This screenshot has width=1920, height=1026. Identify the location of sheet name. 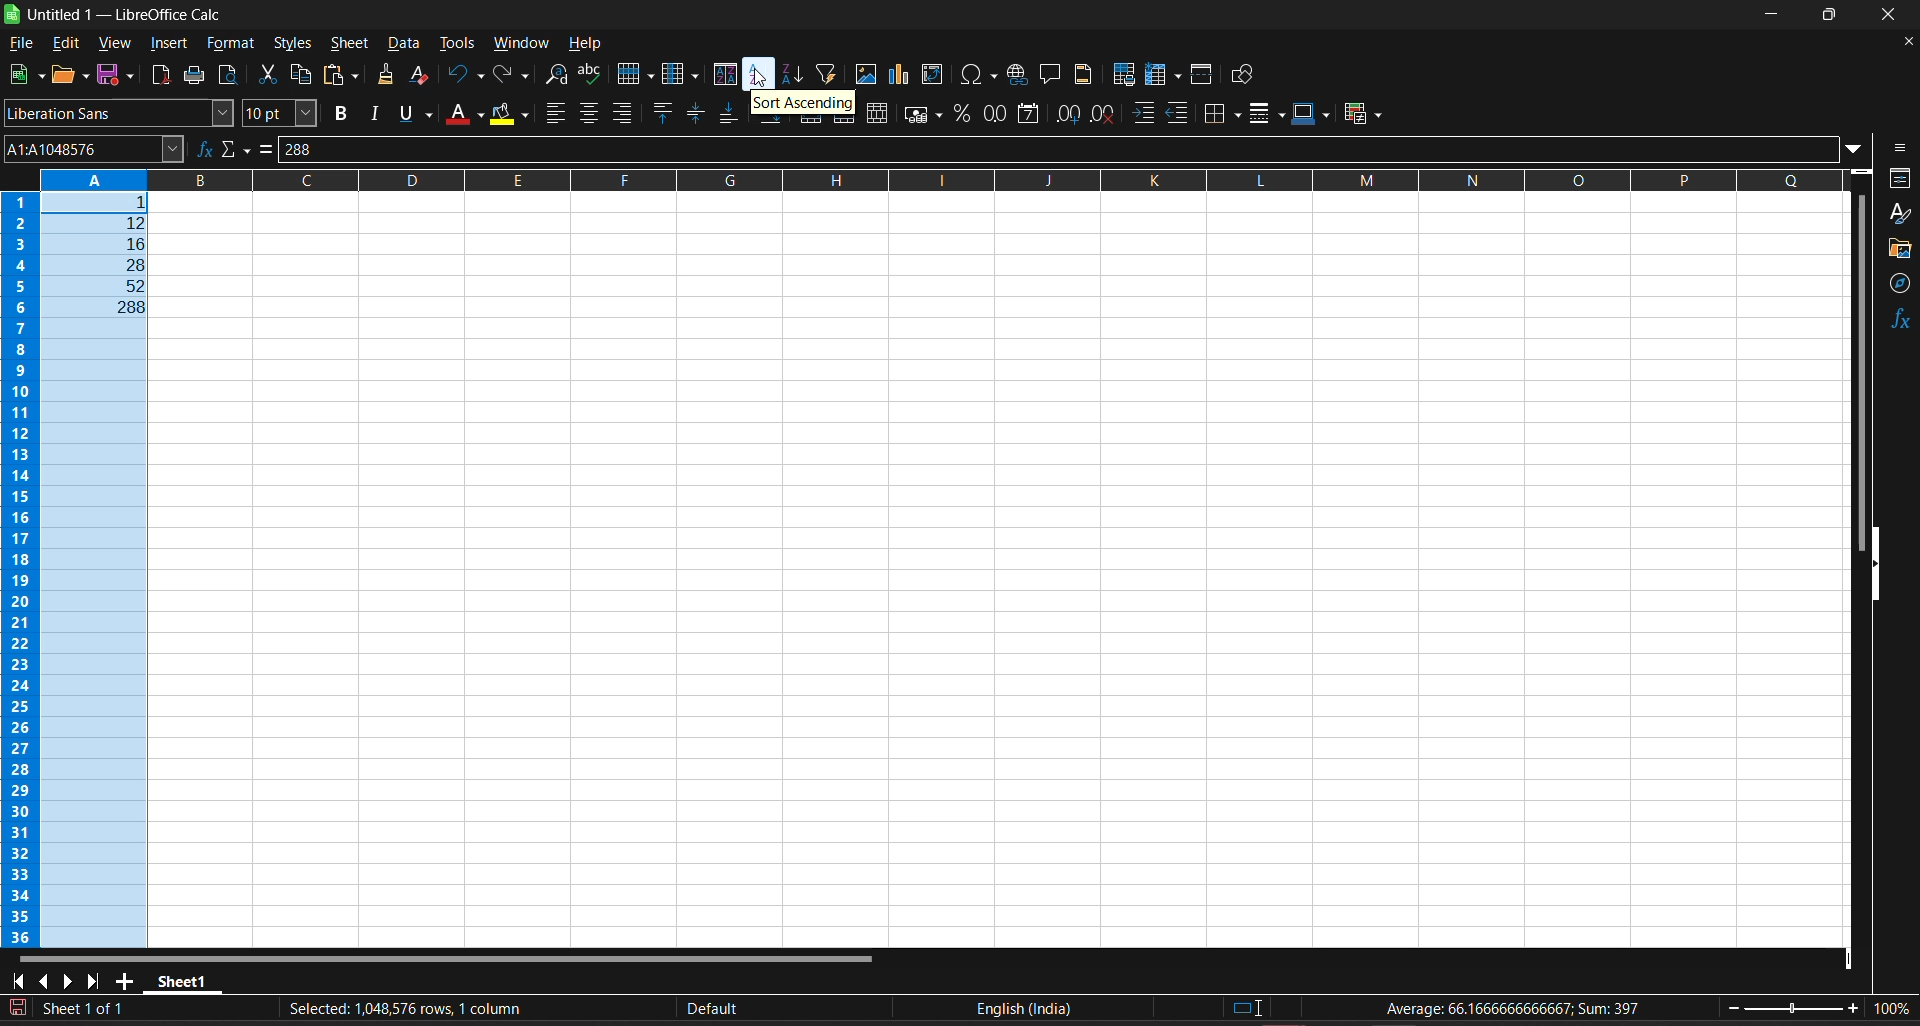
(184, 979).